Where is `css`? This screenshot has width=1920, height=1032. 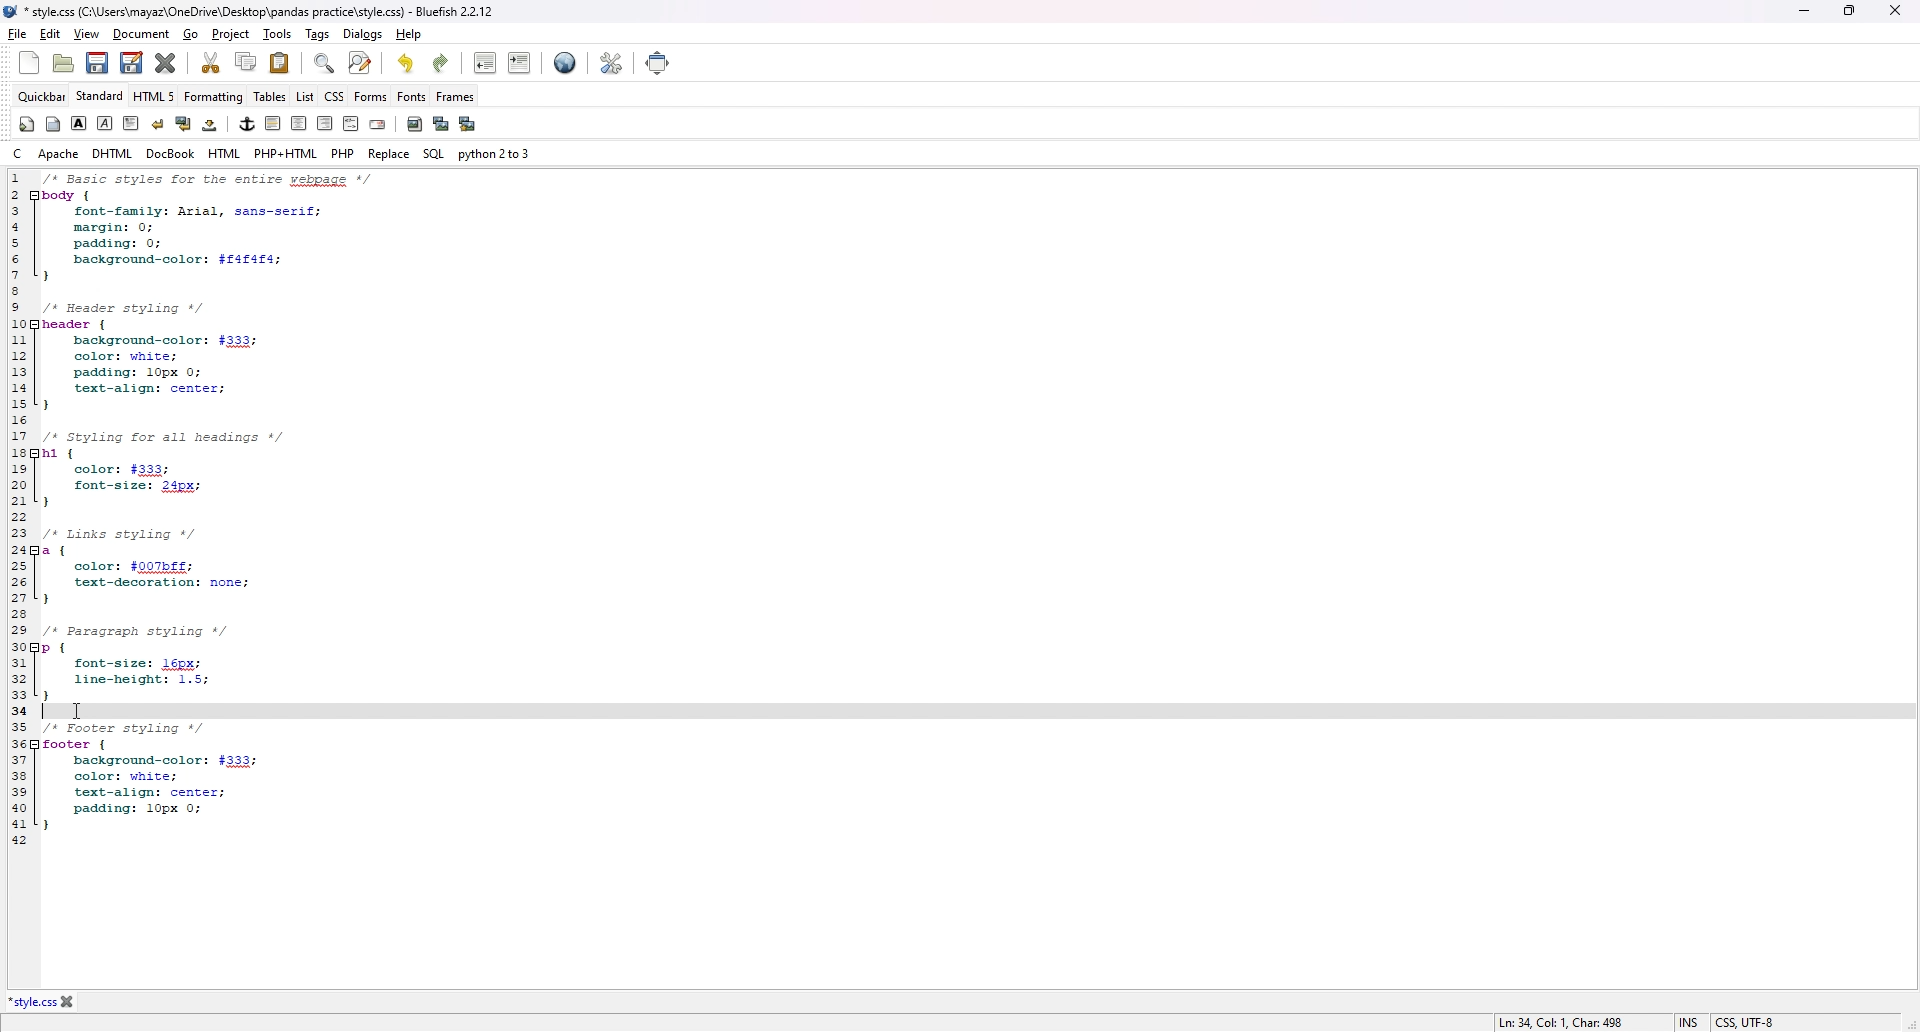 css is located at coordinates (335, 96).